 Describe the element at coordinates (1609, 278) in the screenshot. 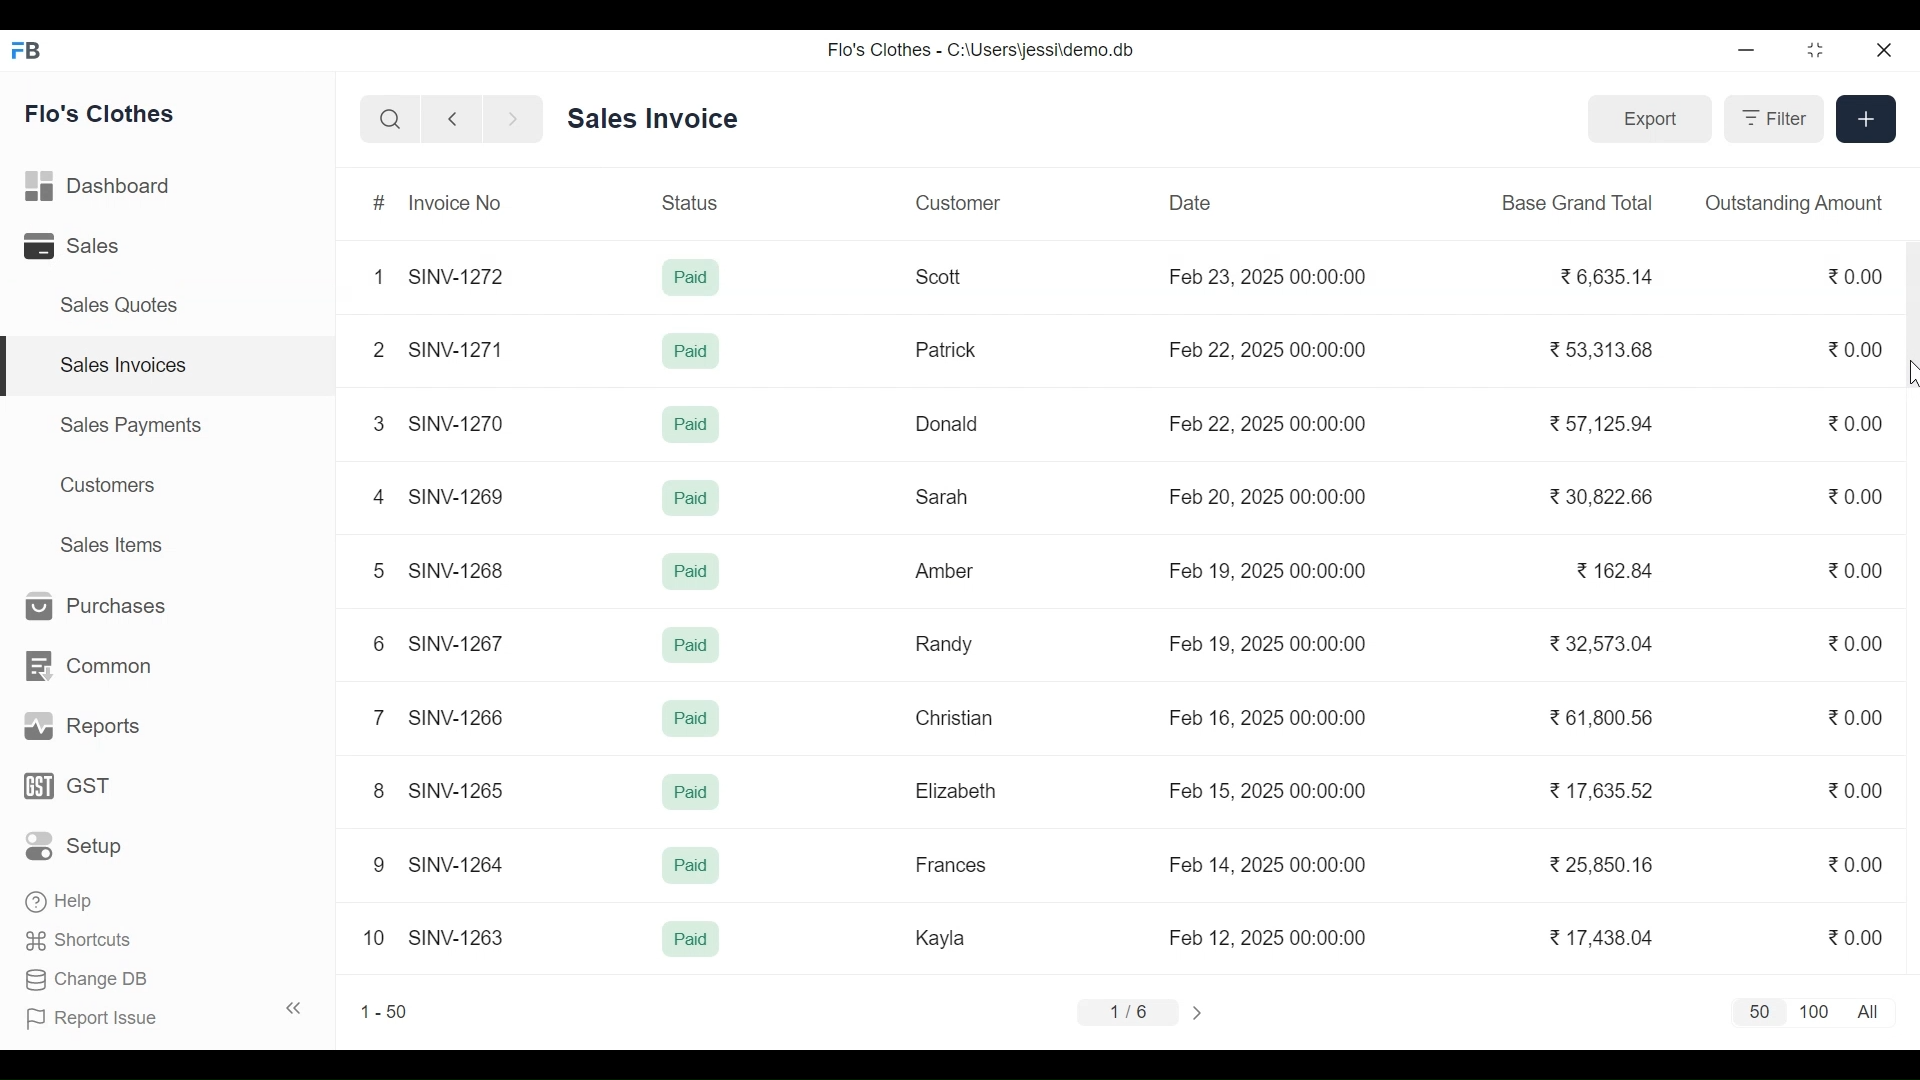

I see `6,635.14` at that location.